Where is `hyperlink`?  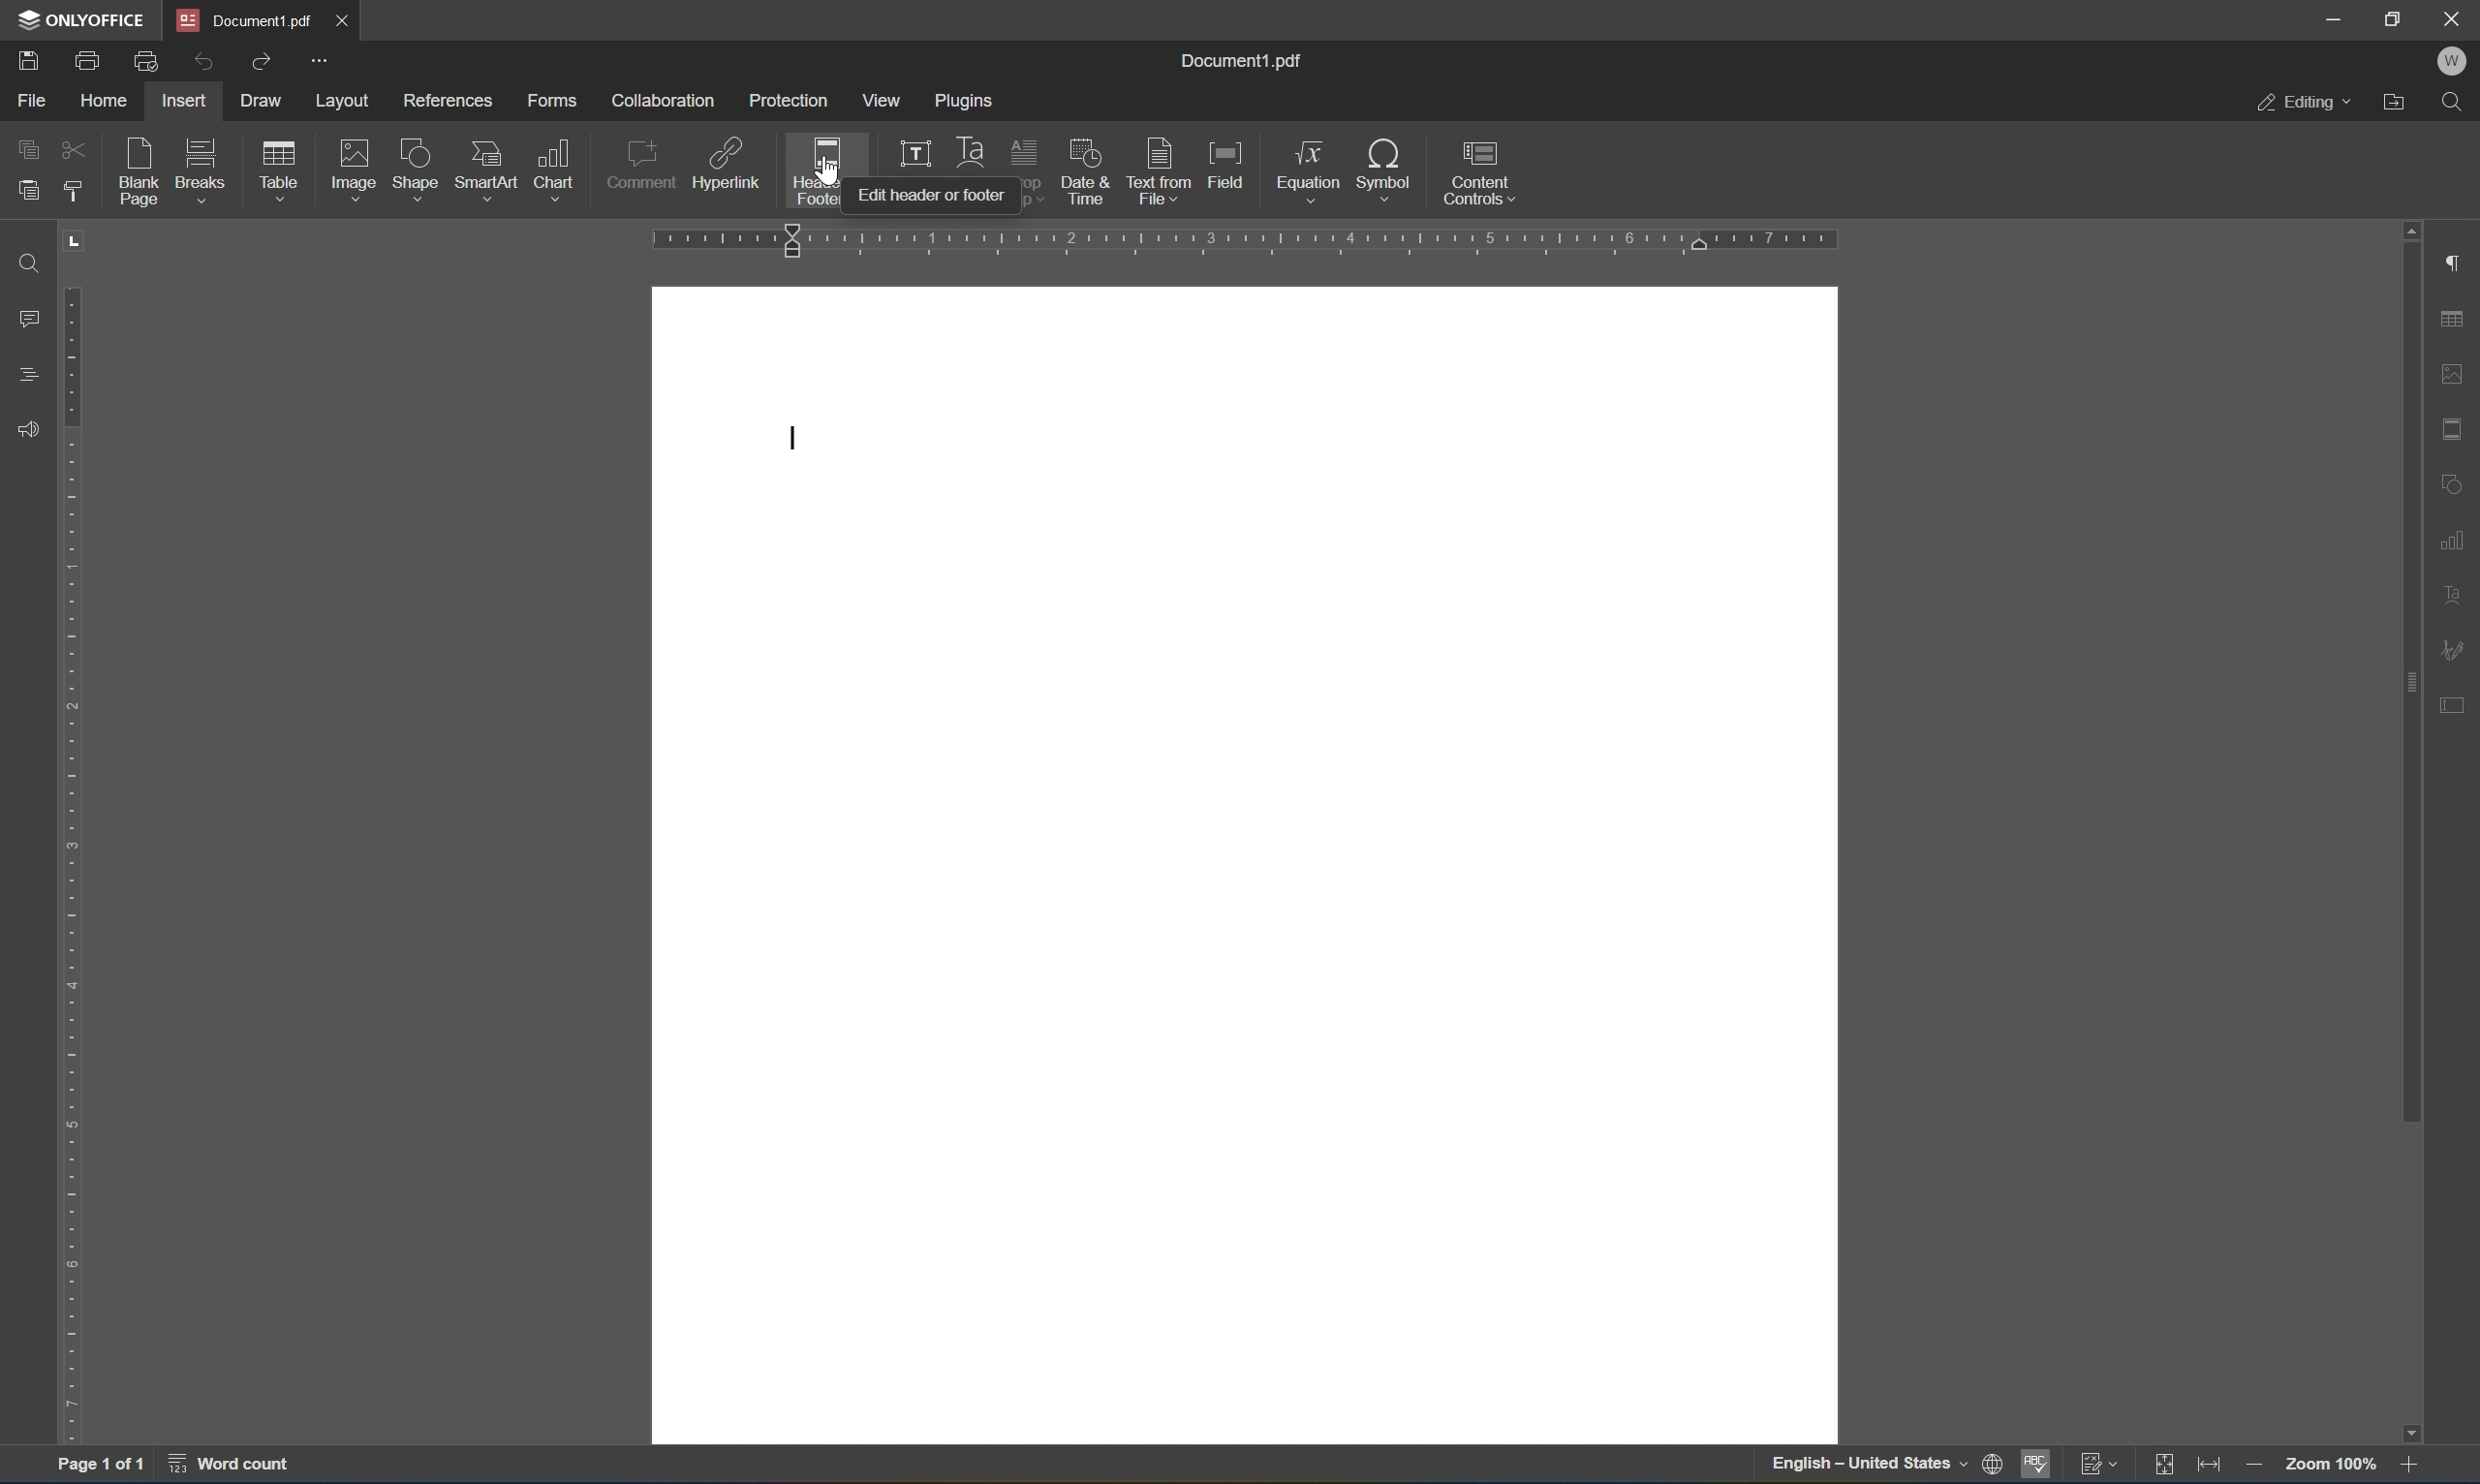
hyperlink is located at coordinates (726, 162).